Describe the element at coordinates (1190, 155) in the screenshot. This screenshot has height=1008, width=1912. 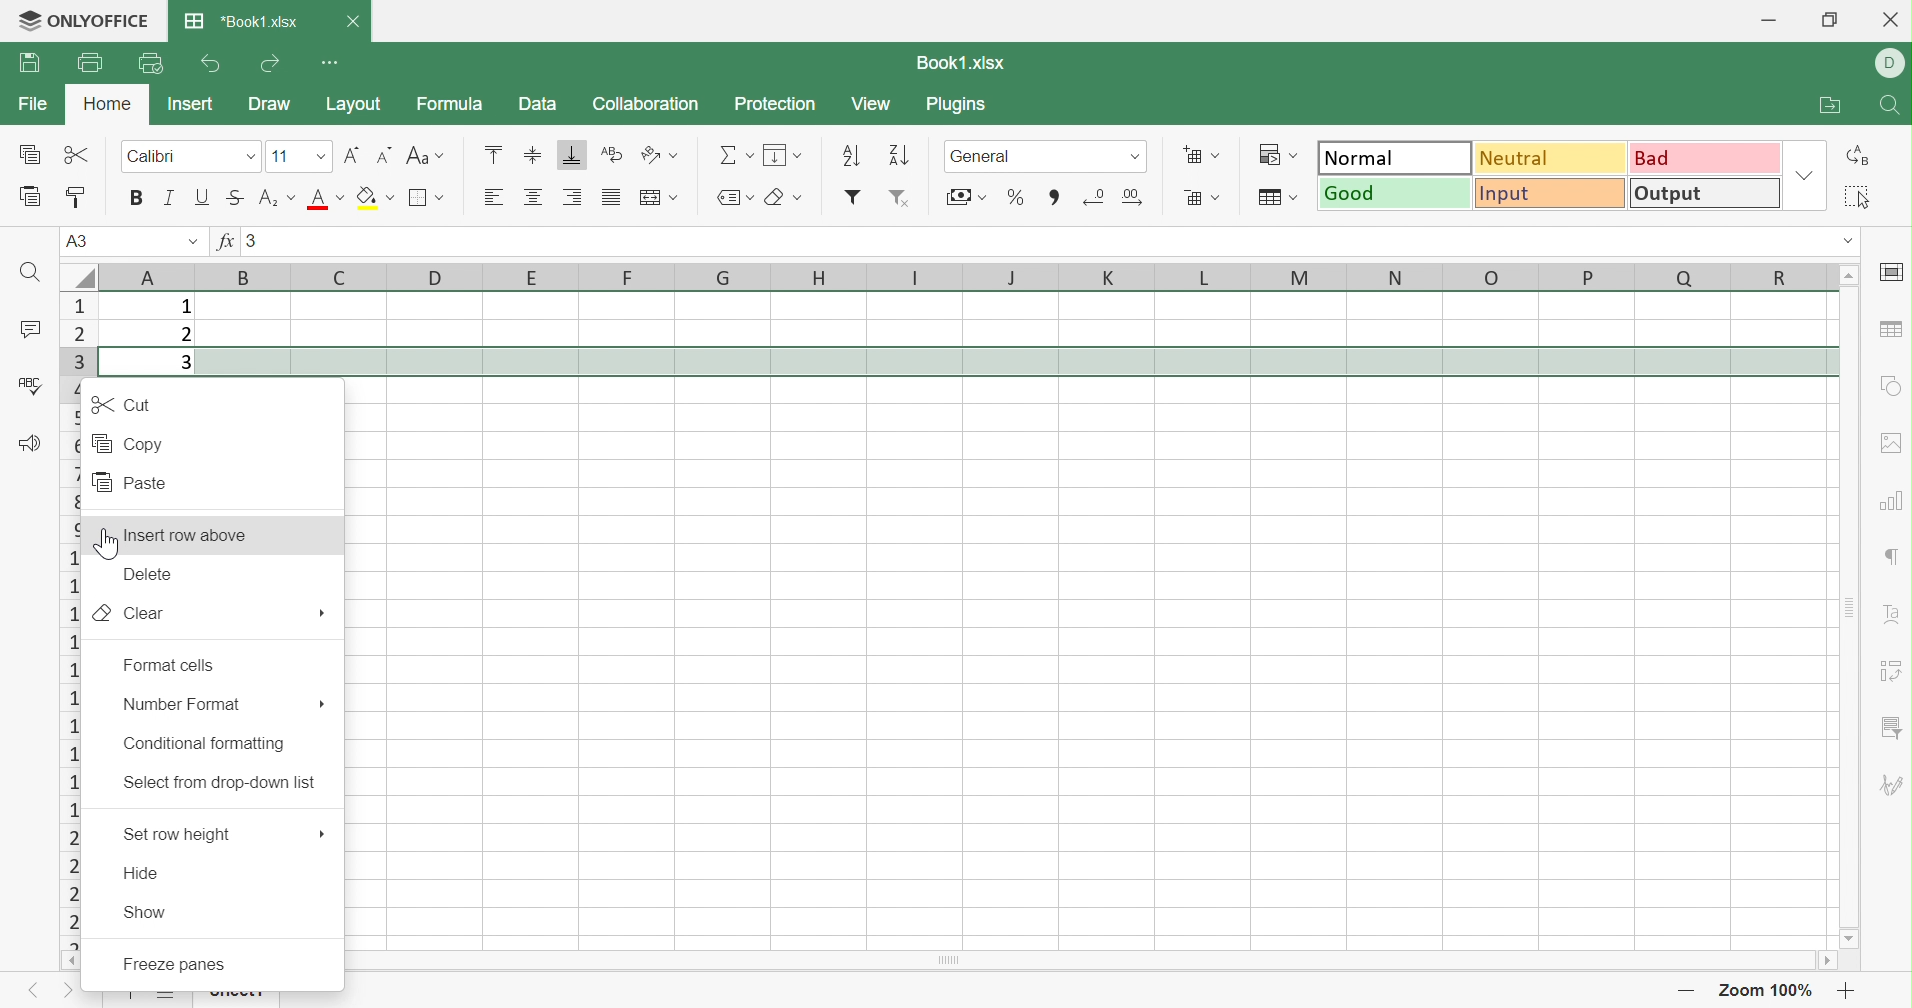
I see `Insert cells` at that location.